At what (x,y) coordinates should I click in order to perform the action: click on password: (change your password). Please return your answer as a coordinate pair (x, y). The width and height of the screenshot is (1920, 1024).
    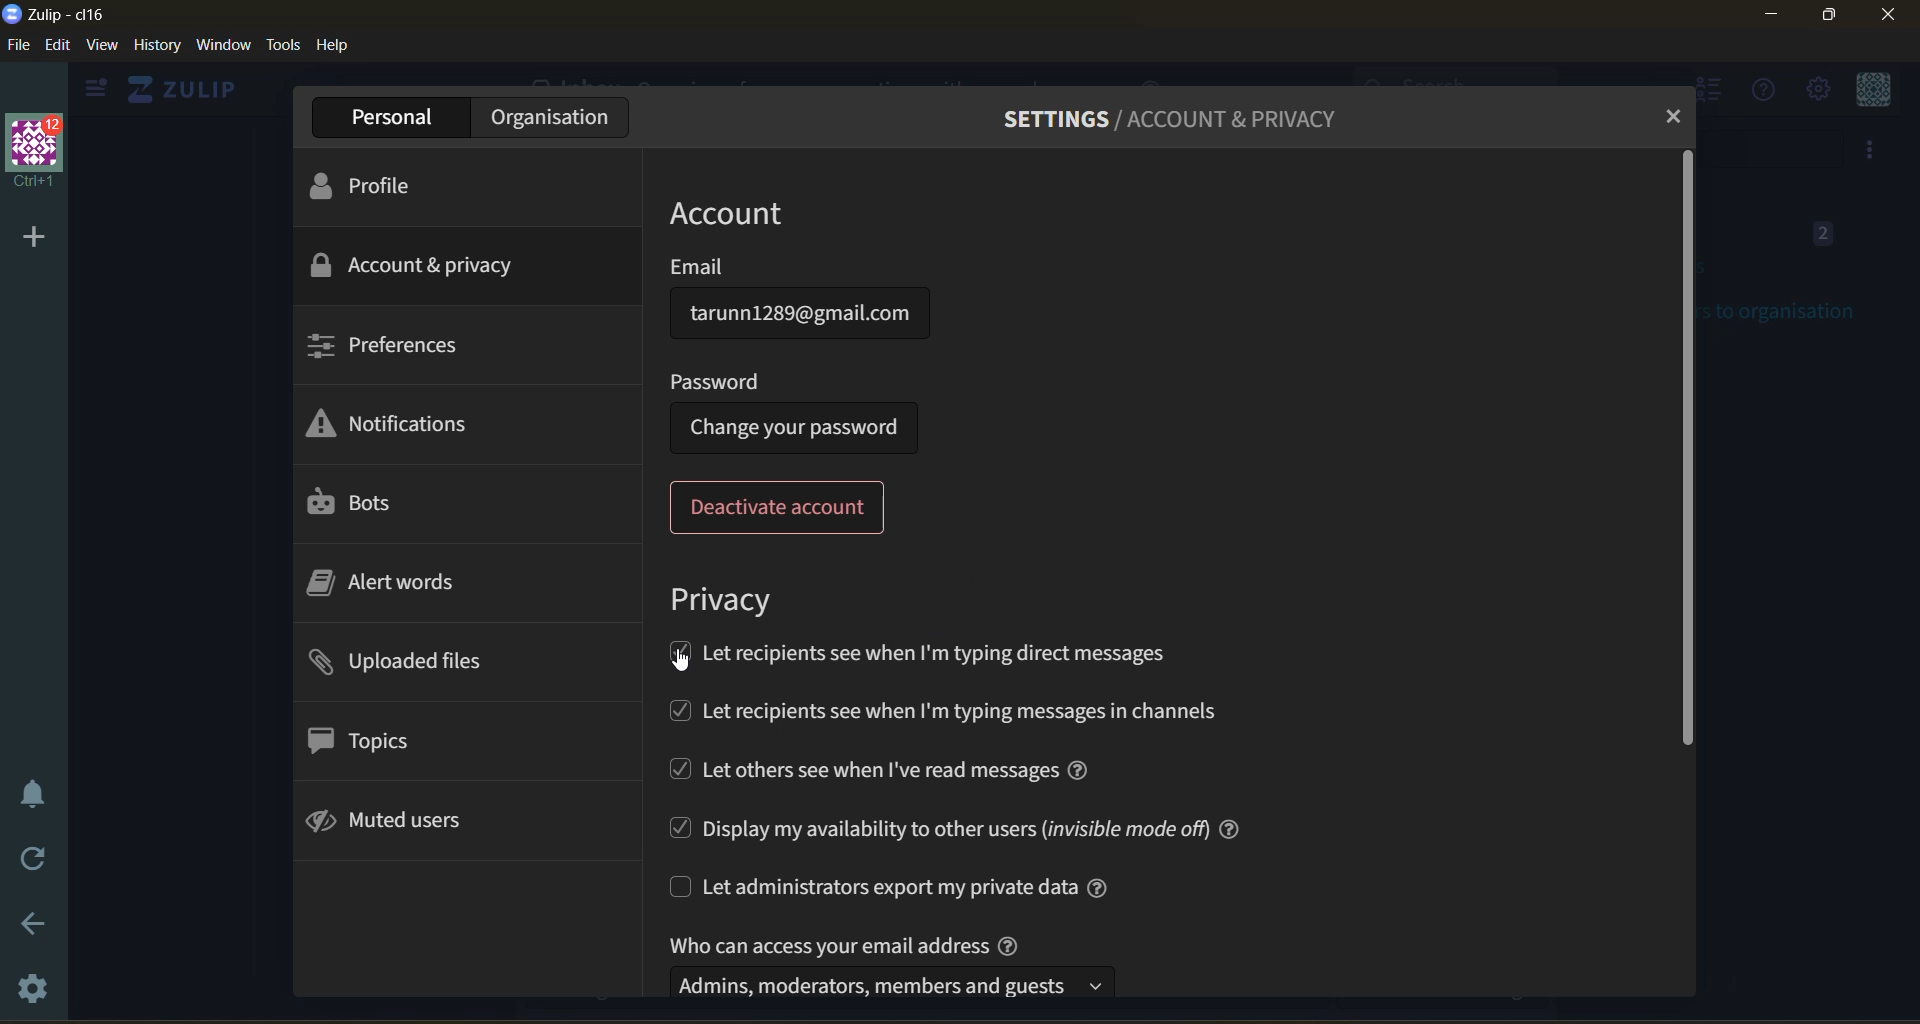
    Looking at the image, I should click on (803, 410).